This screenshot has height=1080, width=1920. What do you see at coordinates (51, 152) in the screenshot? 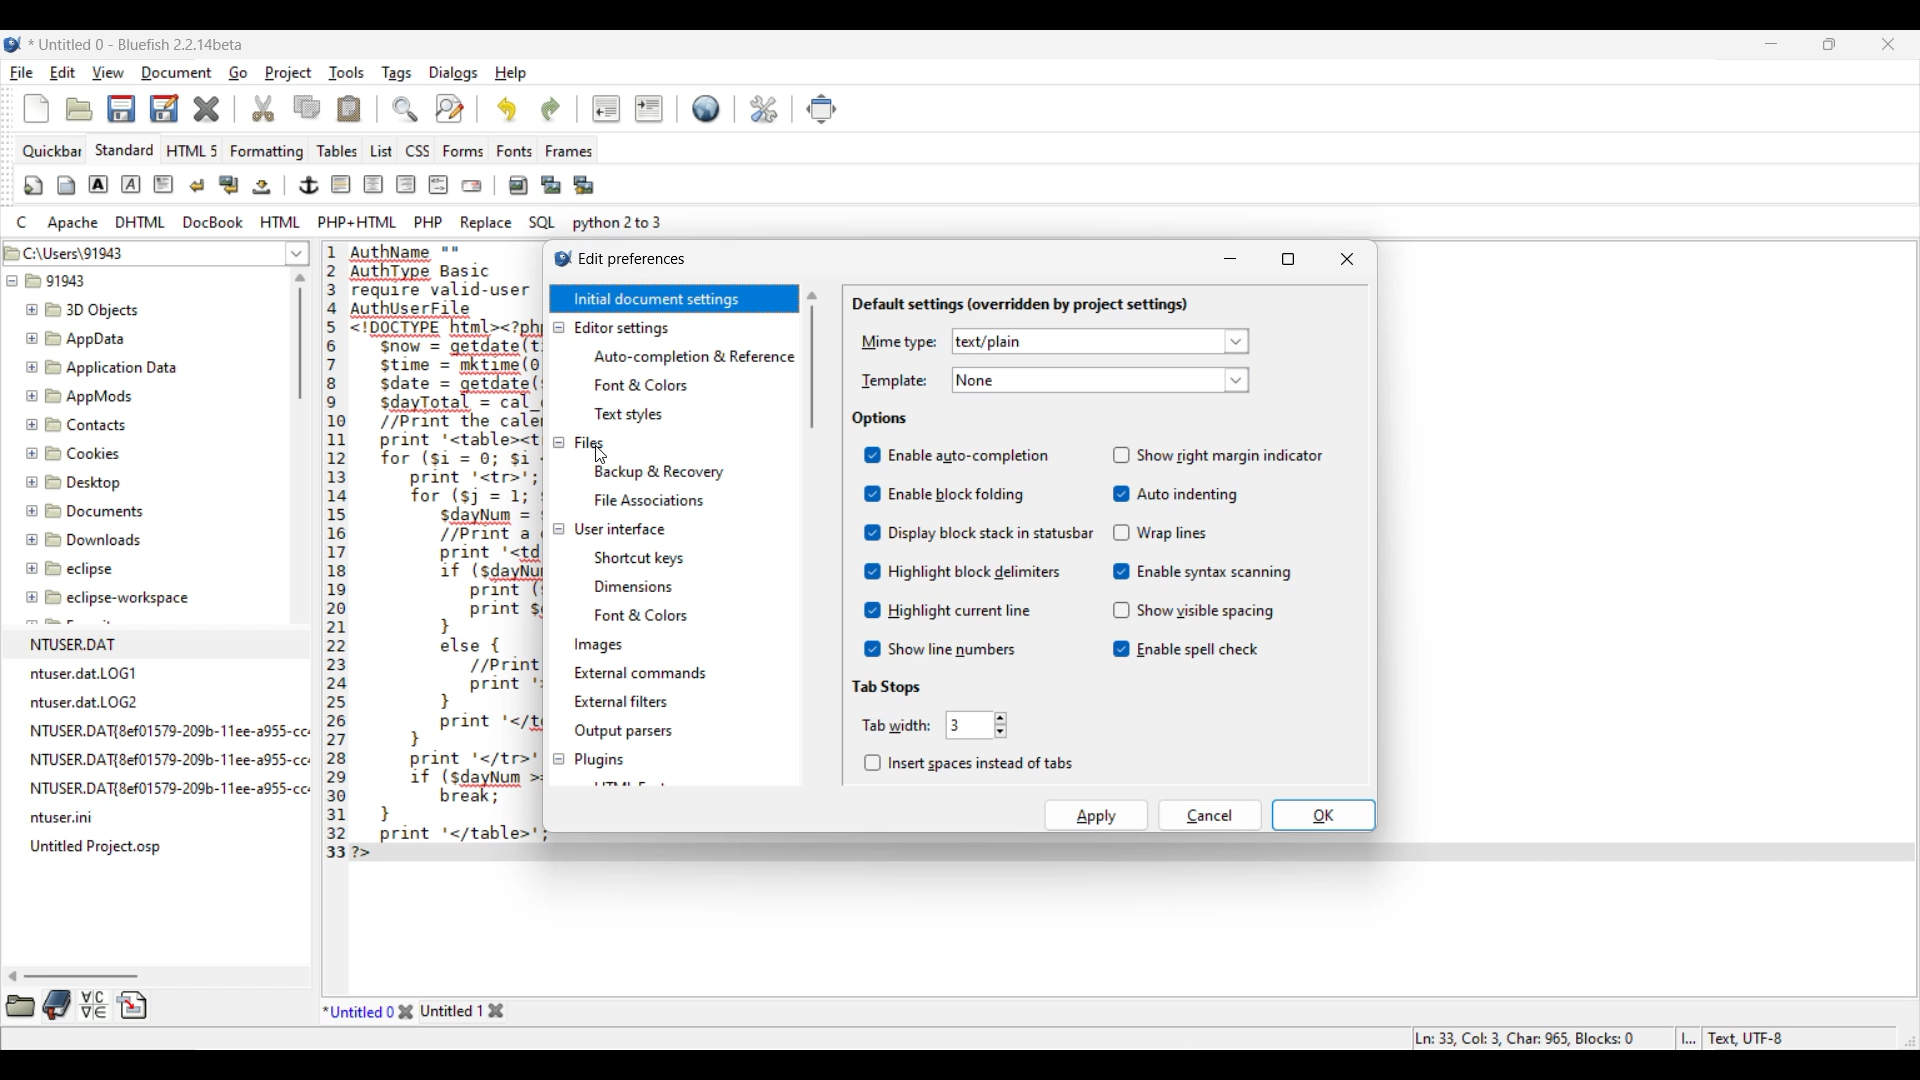
I see `Quickbar` at bounding box center [51, 152].